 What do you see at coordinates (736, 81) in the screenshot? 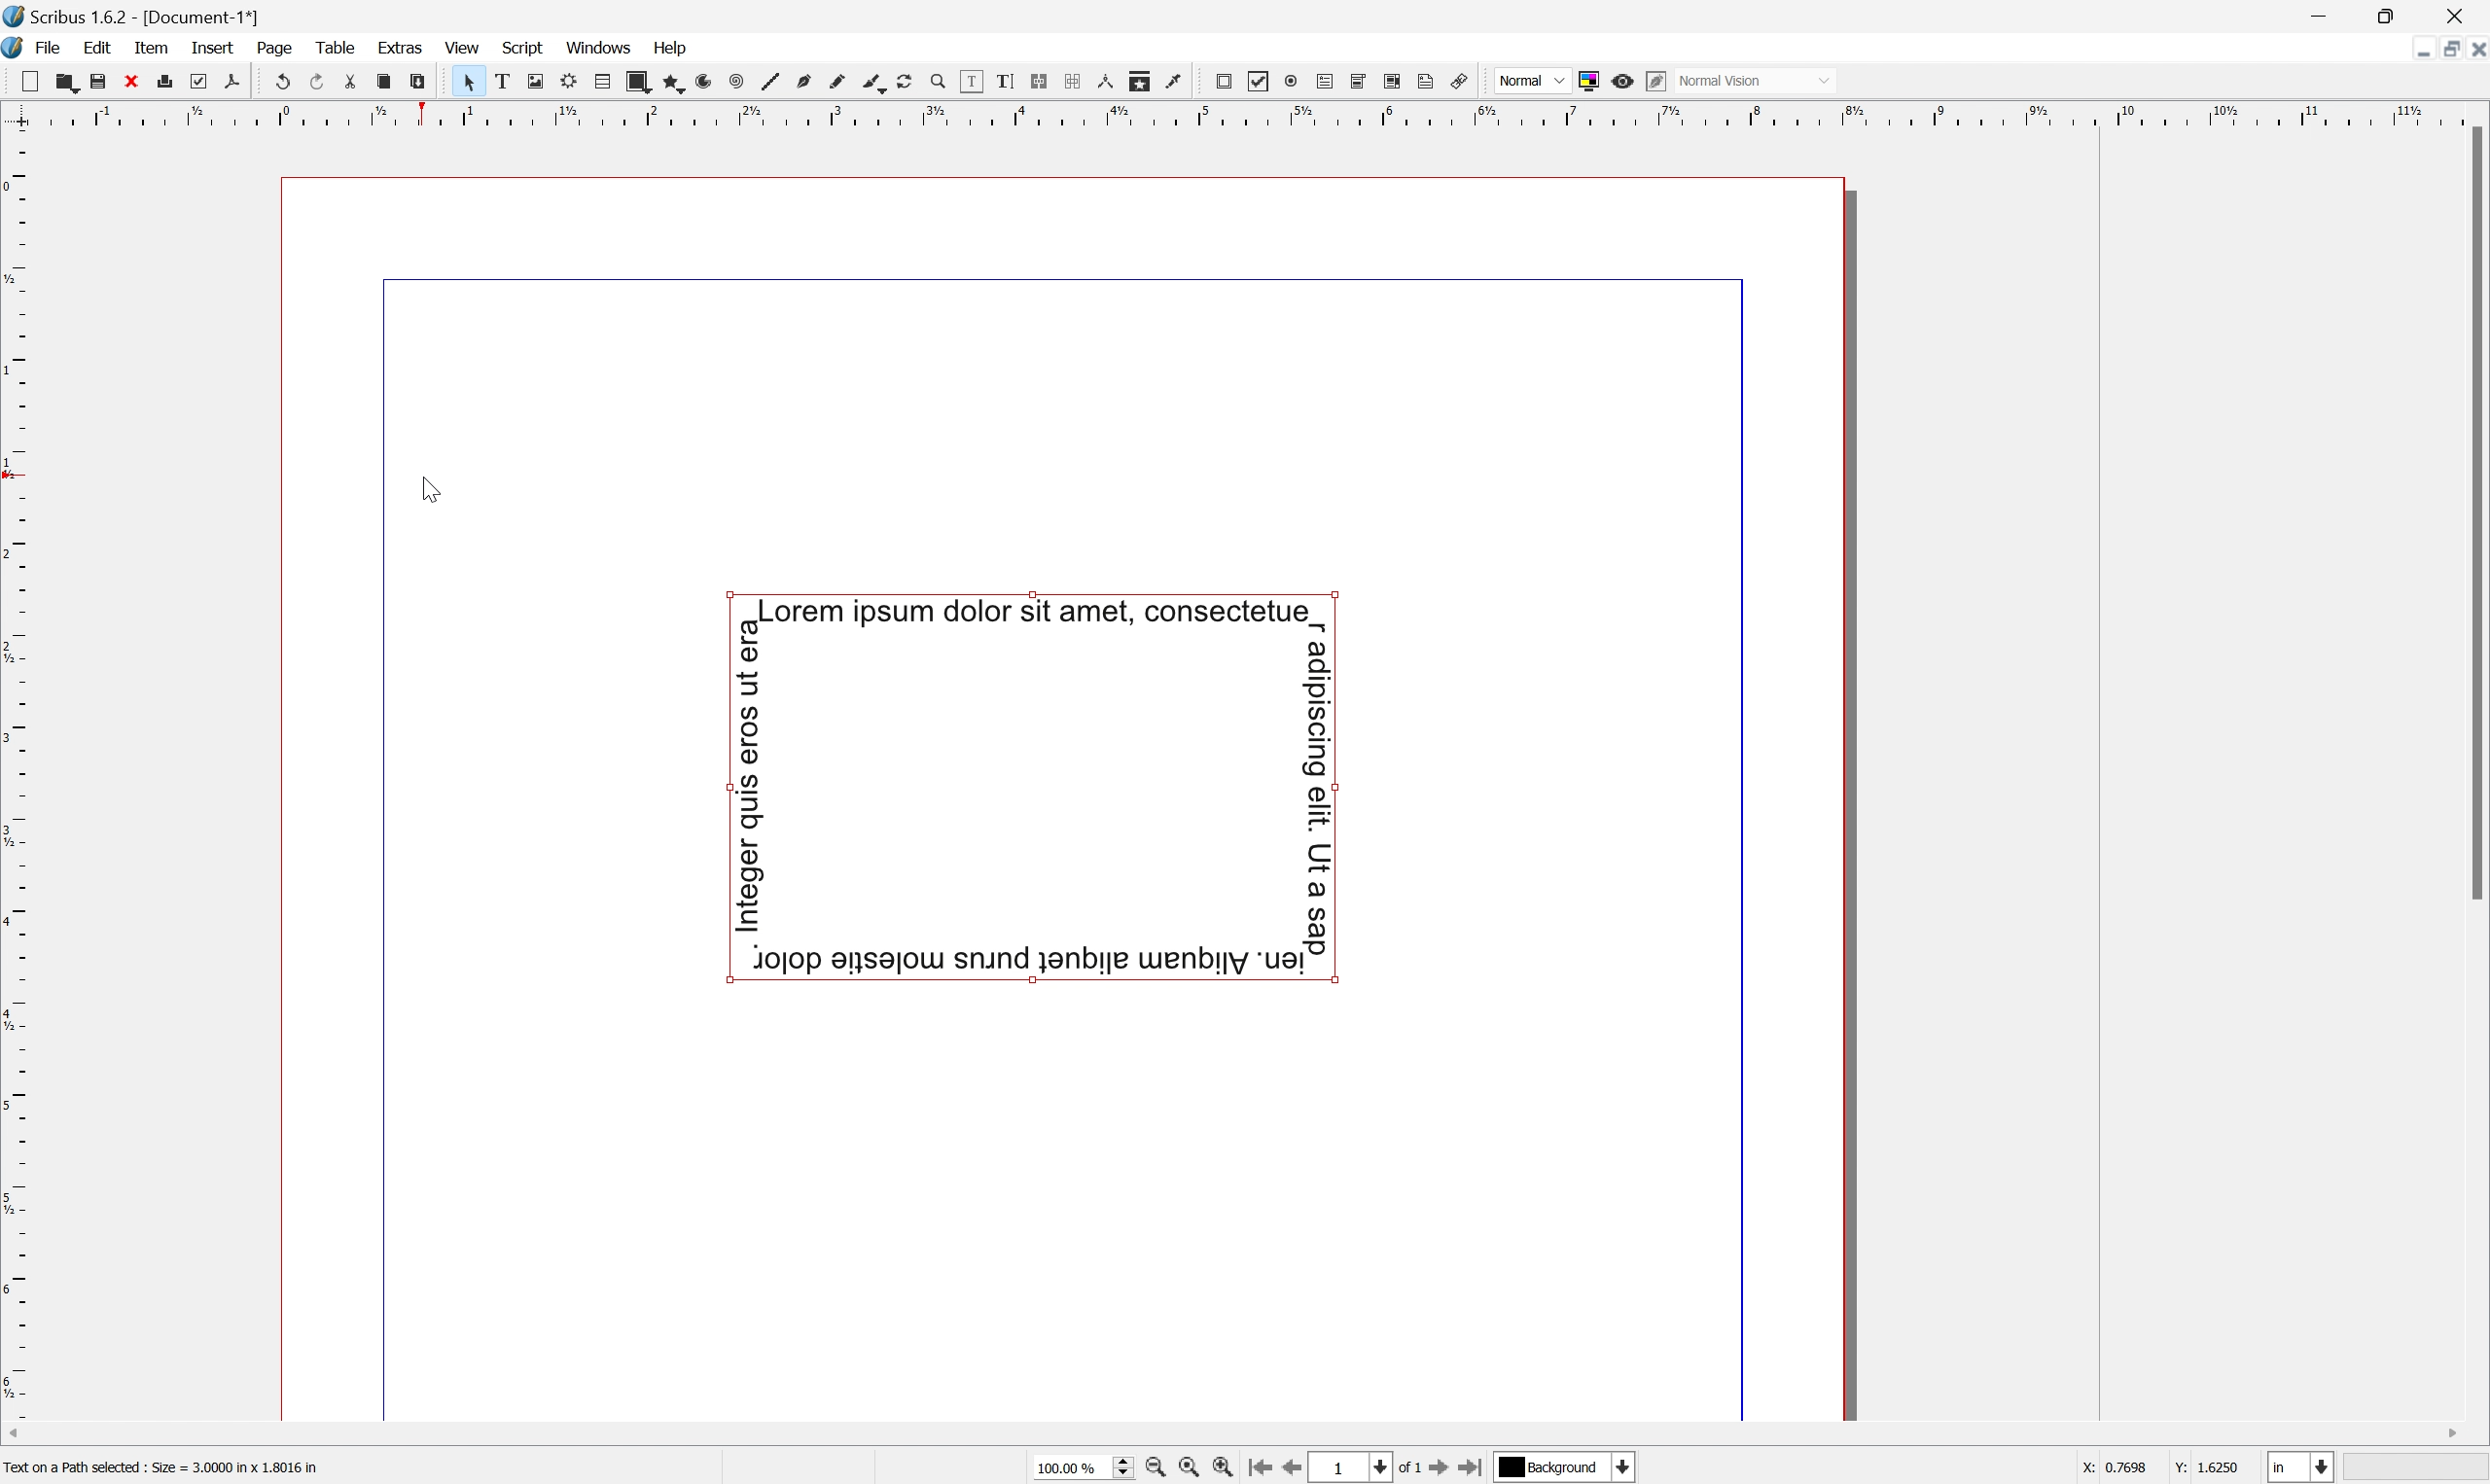
I see `Spiral` at bounding box center [736, 81].